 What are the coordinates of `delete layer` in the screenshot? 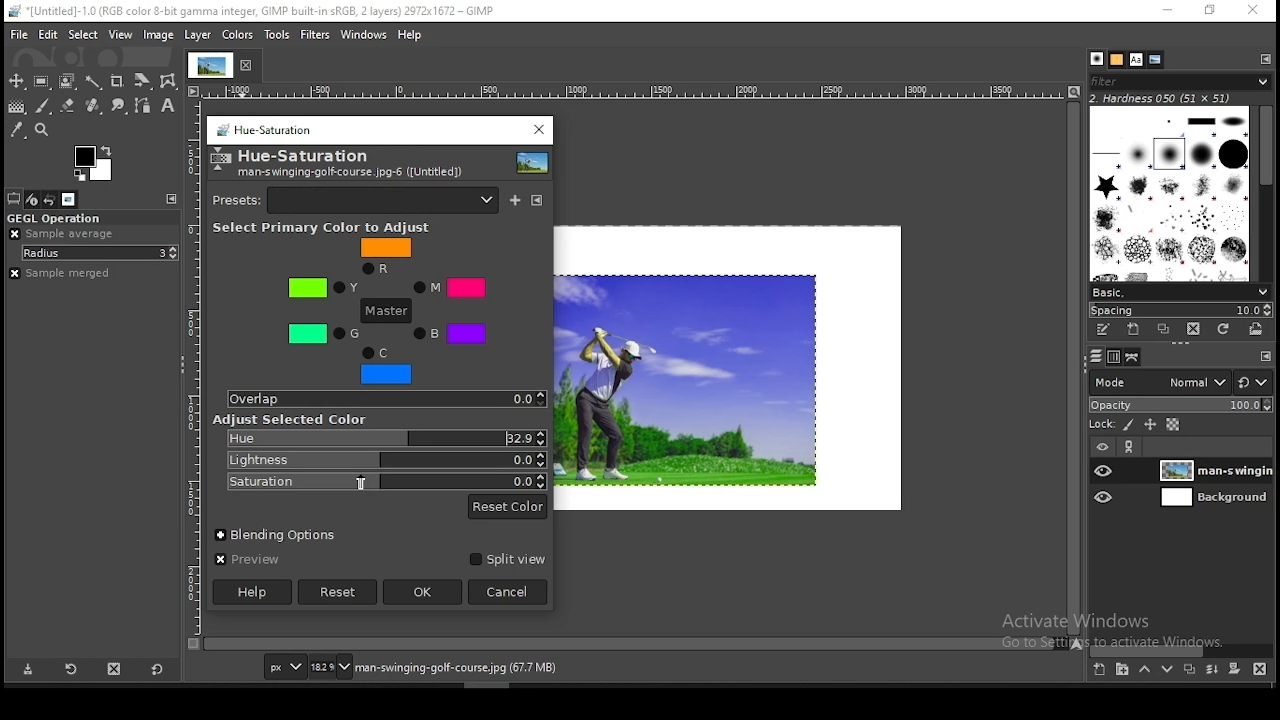 It's located at (1260, 670).